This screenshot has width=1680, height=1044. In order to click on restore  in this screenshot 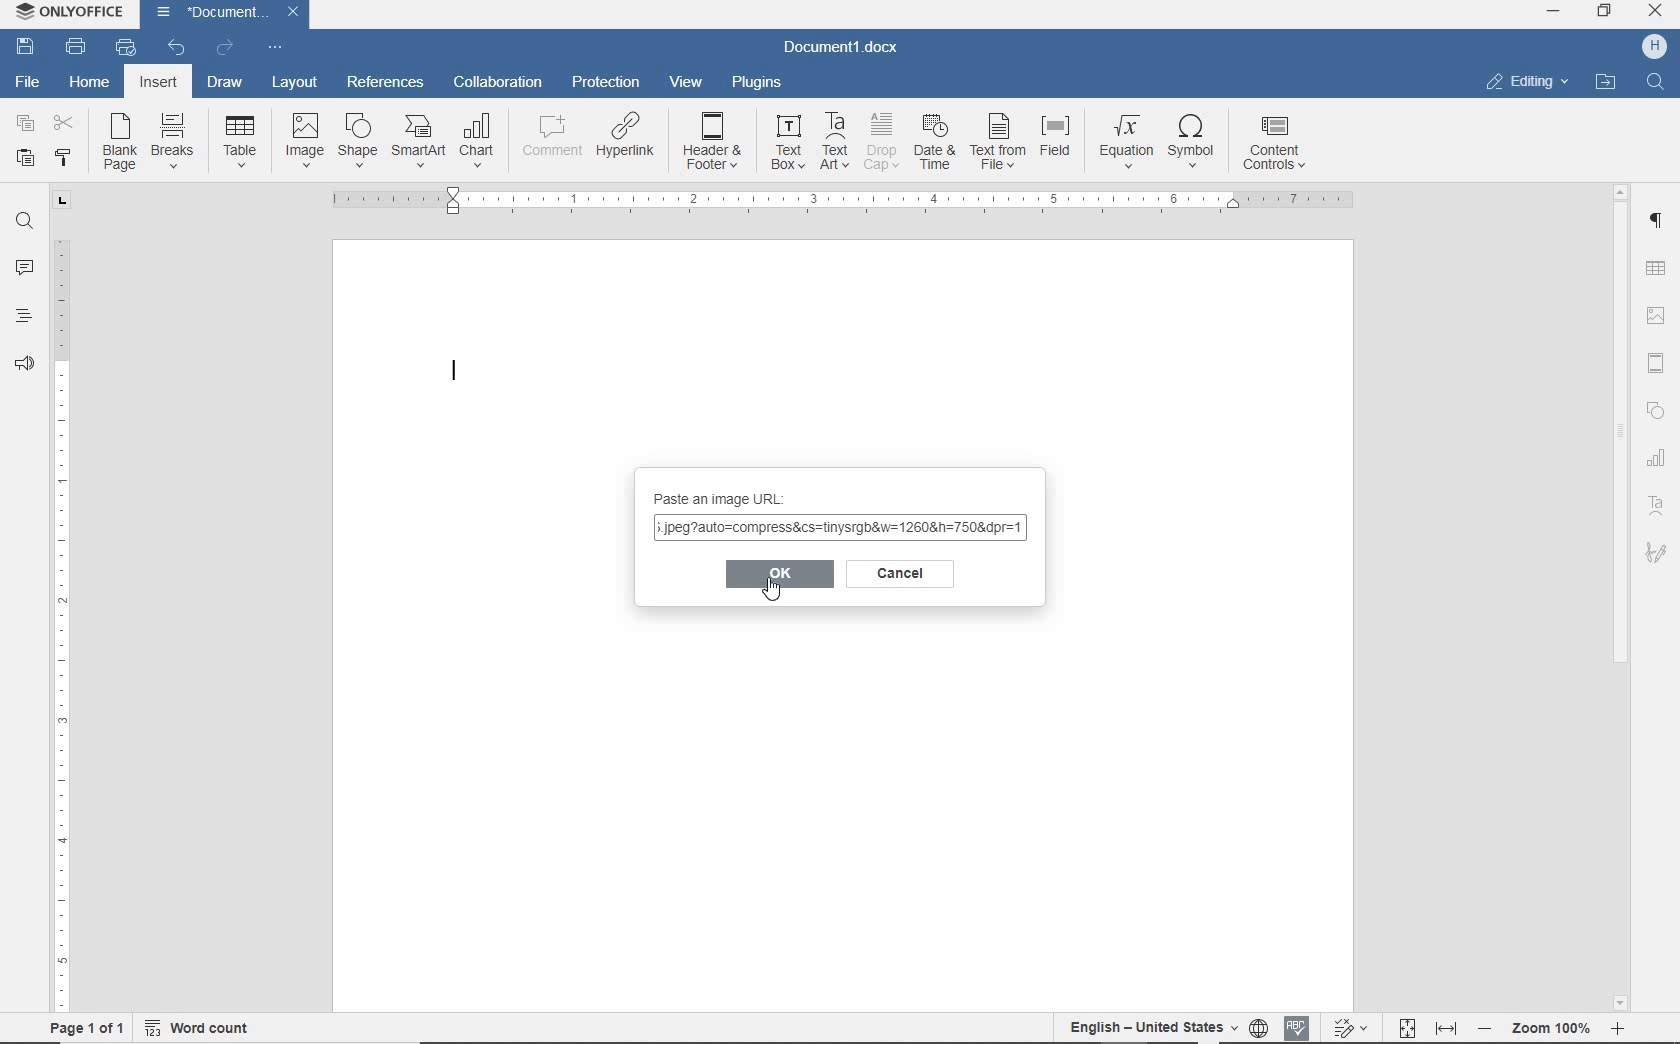, I will do `click(1604, 11)`.